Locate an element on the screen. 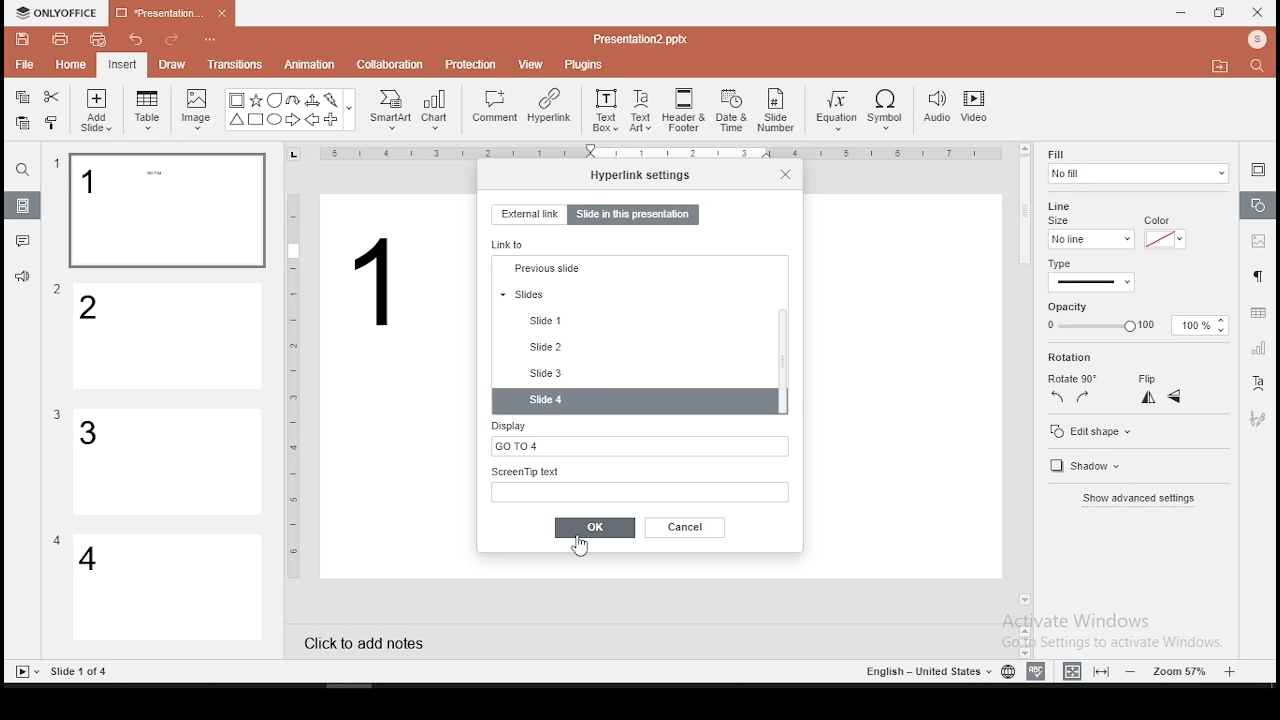 The height and width of the screenshot is (720, 1280). Trianlge is located at coordinates (235, 120).